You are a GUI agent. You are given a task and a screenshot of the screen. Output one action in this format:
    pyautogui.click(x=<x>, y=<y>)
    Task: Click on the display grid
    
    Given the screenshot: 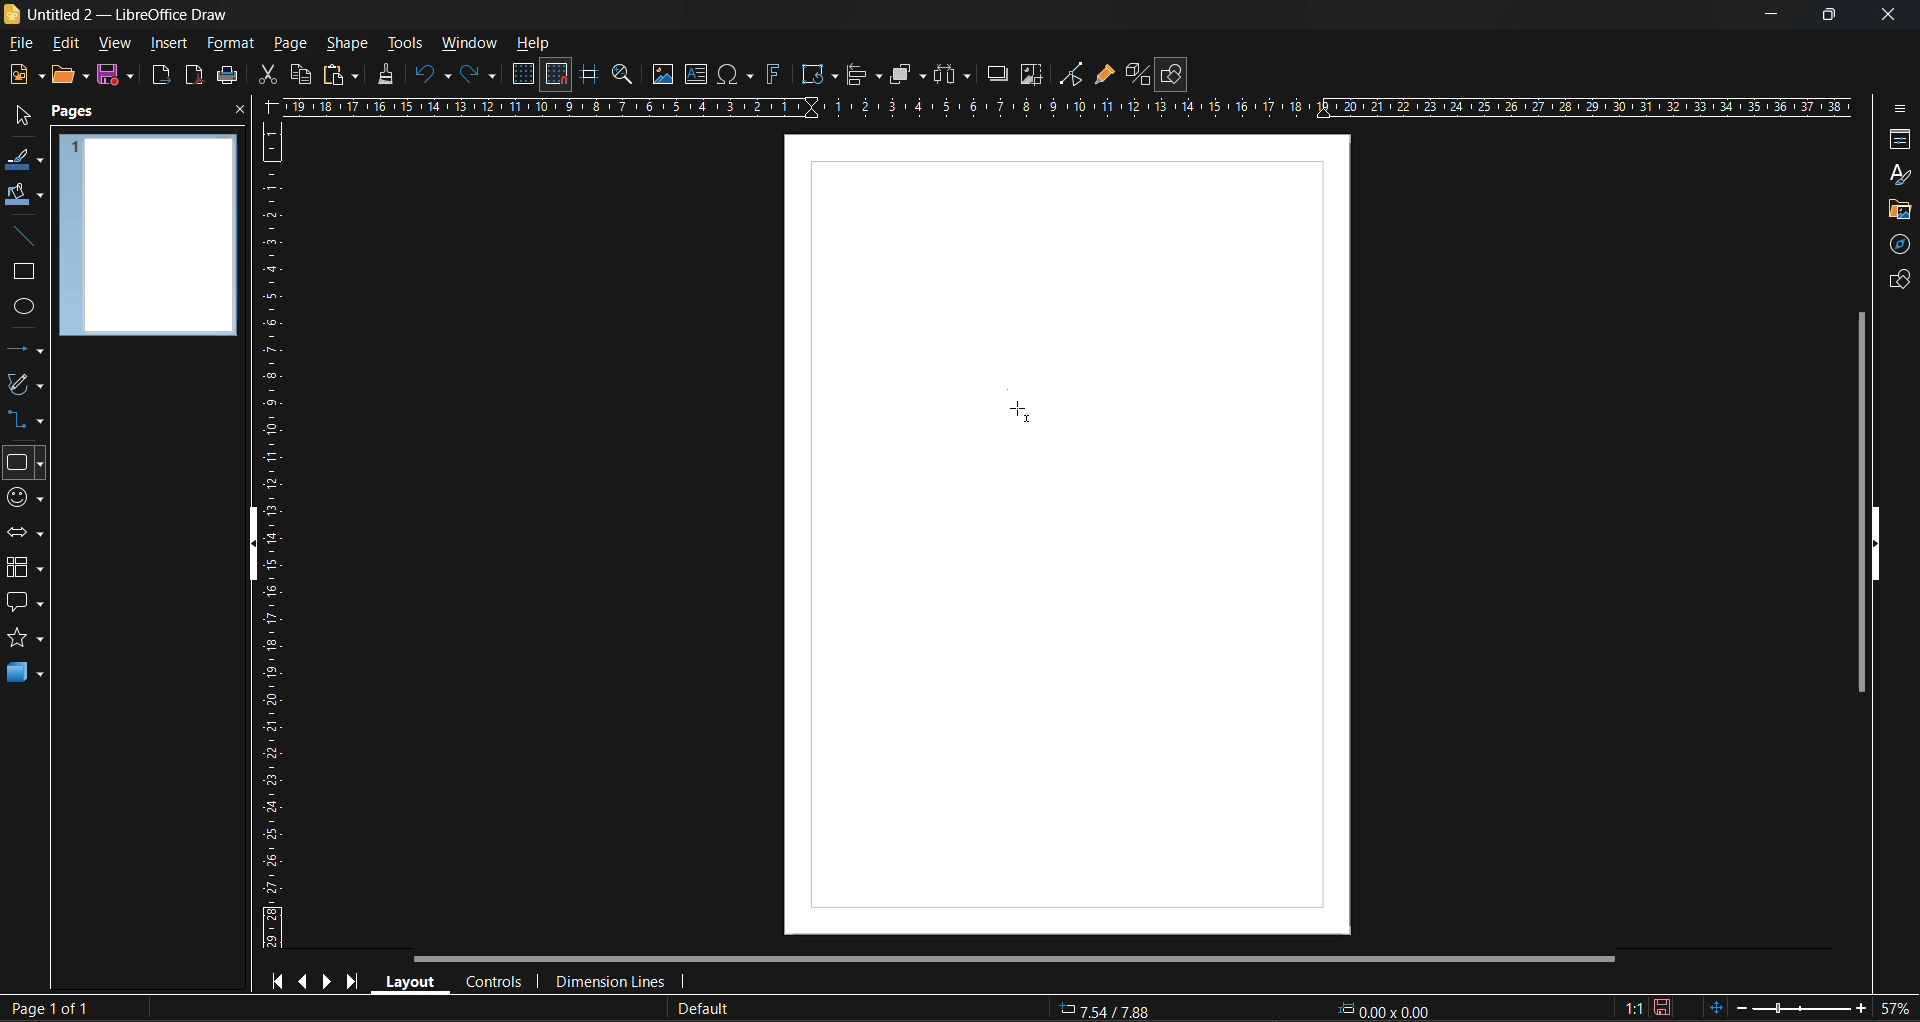 What is the action you would take?
    pyautogui.click(x=526, y=75)
    